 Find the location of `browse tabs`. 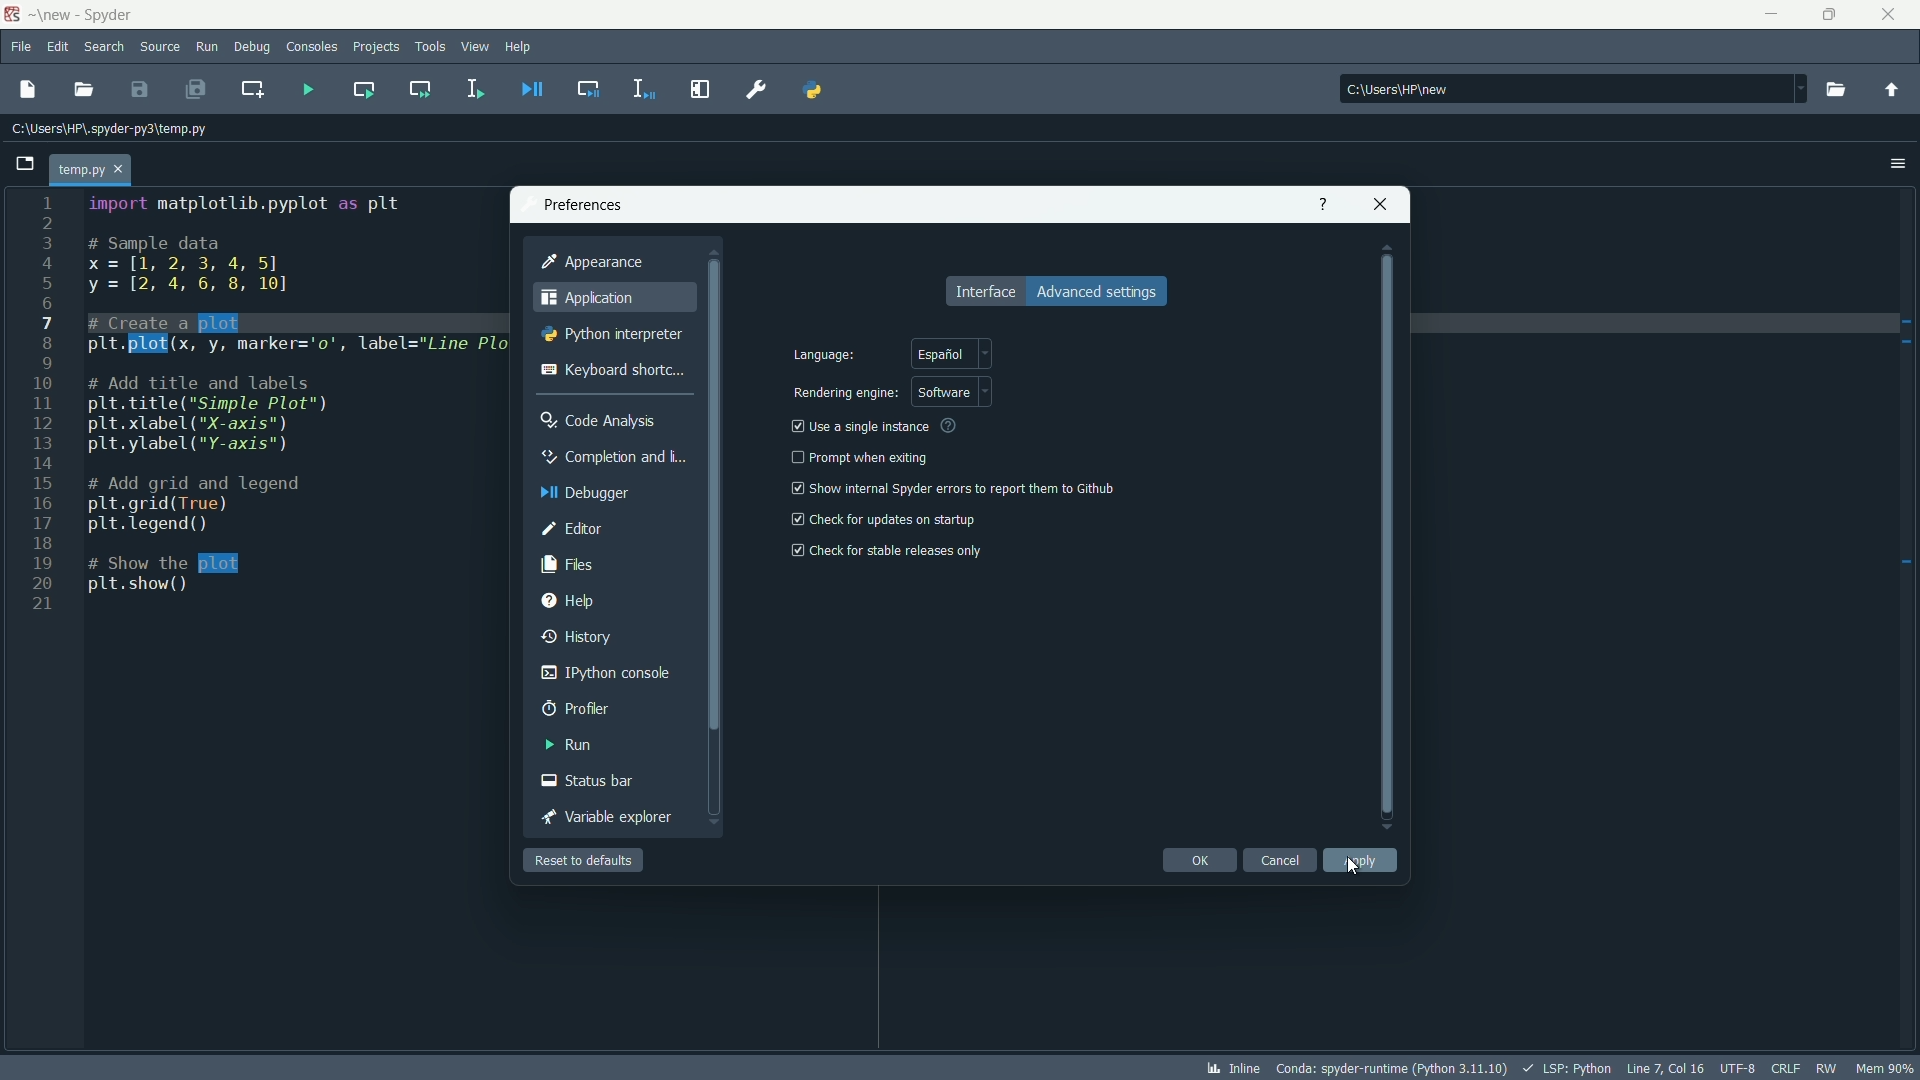

browse tabs is located at coordinates (20, 166).